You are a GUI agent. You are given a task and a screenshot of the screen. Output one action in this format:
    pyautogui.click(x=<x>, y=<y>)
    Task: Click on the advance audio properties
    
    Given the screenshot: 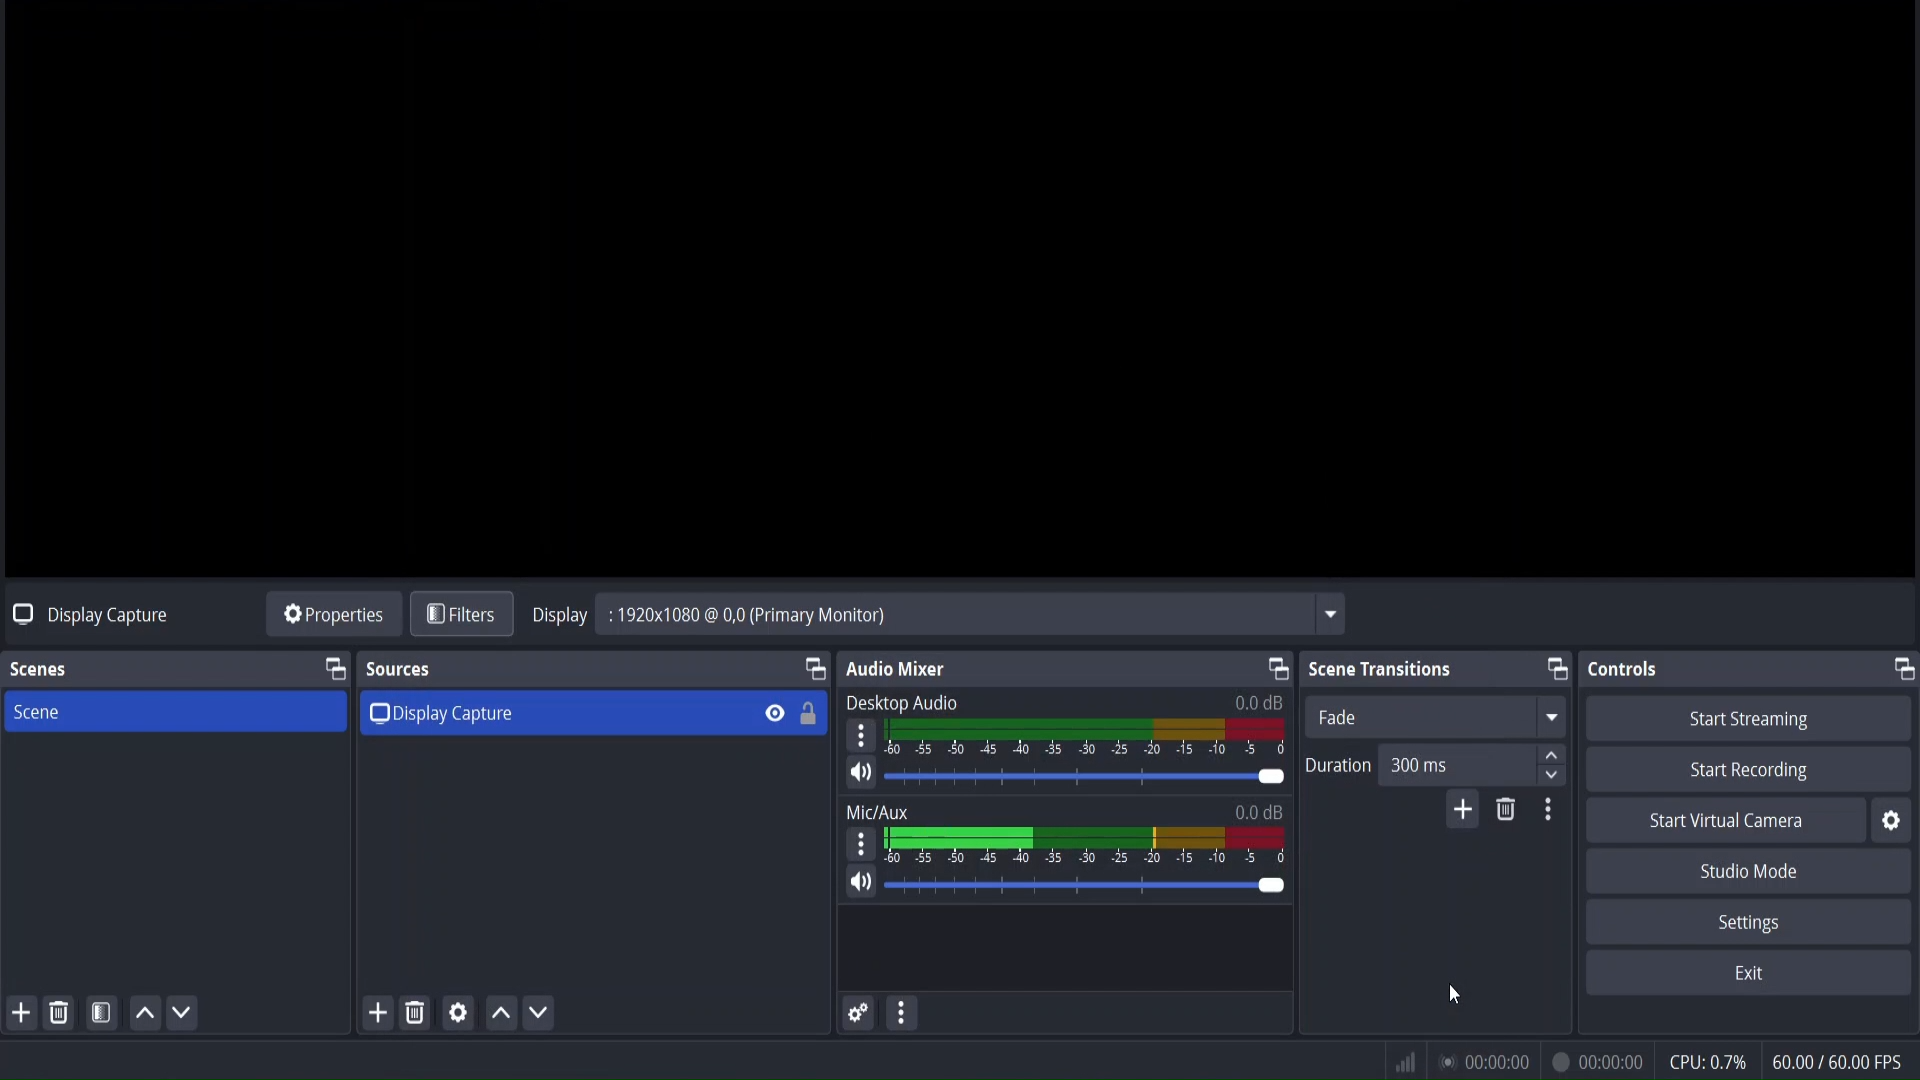 What is the action you would take?
    pyautogui.click(x=855, y=1012)
    